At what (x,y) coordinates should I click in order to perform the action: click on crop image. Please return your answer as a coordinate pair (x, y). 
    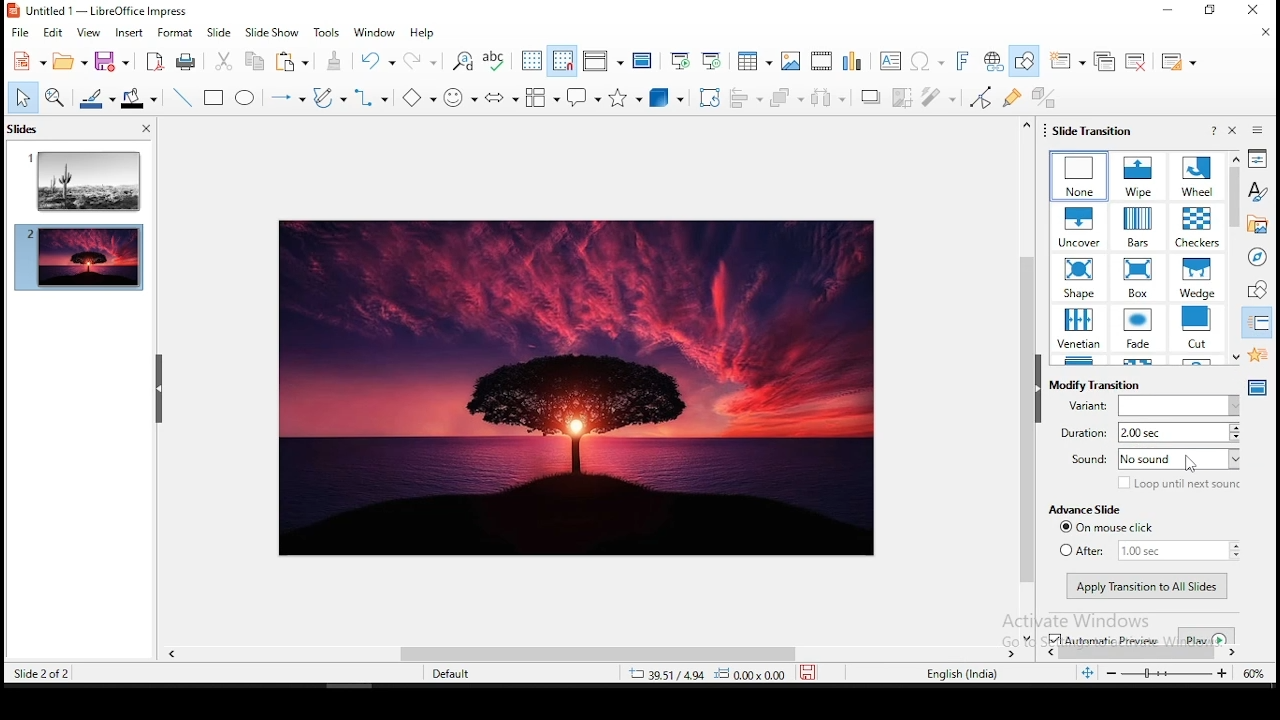
    Looking at the image, I should click on (903, 97).